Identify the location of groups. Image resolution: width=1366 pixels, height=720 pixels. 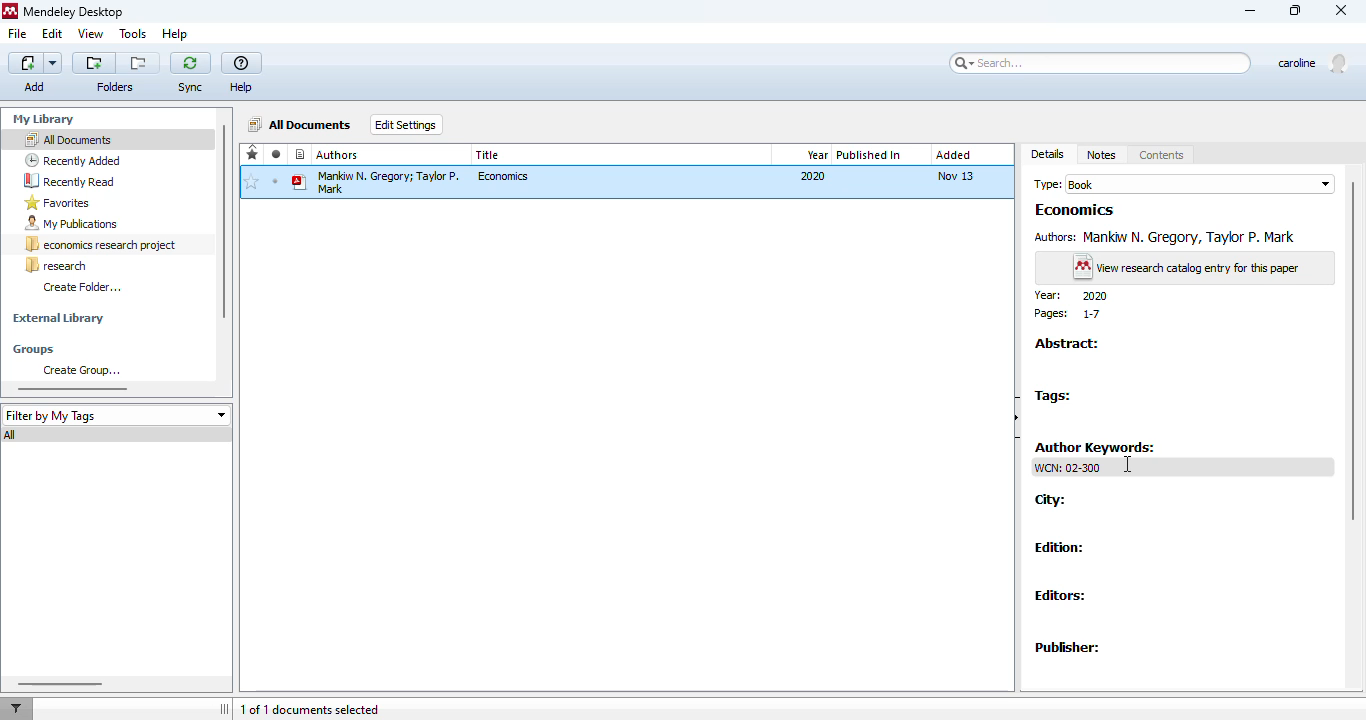
(35, 350).